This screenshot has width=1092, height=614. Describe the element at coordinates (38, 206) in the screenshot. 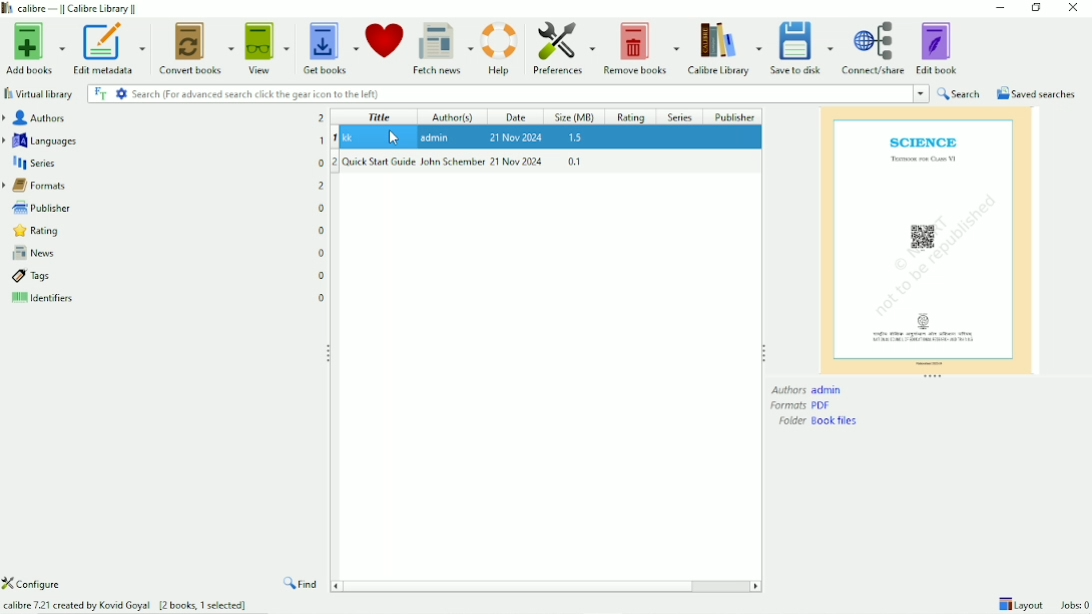

I see `Publisher` at that location.